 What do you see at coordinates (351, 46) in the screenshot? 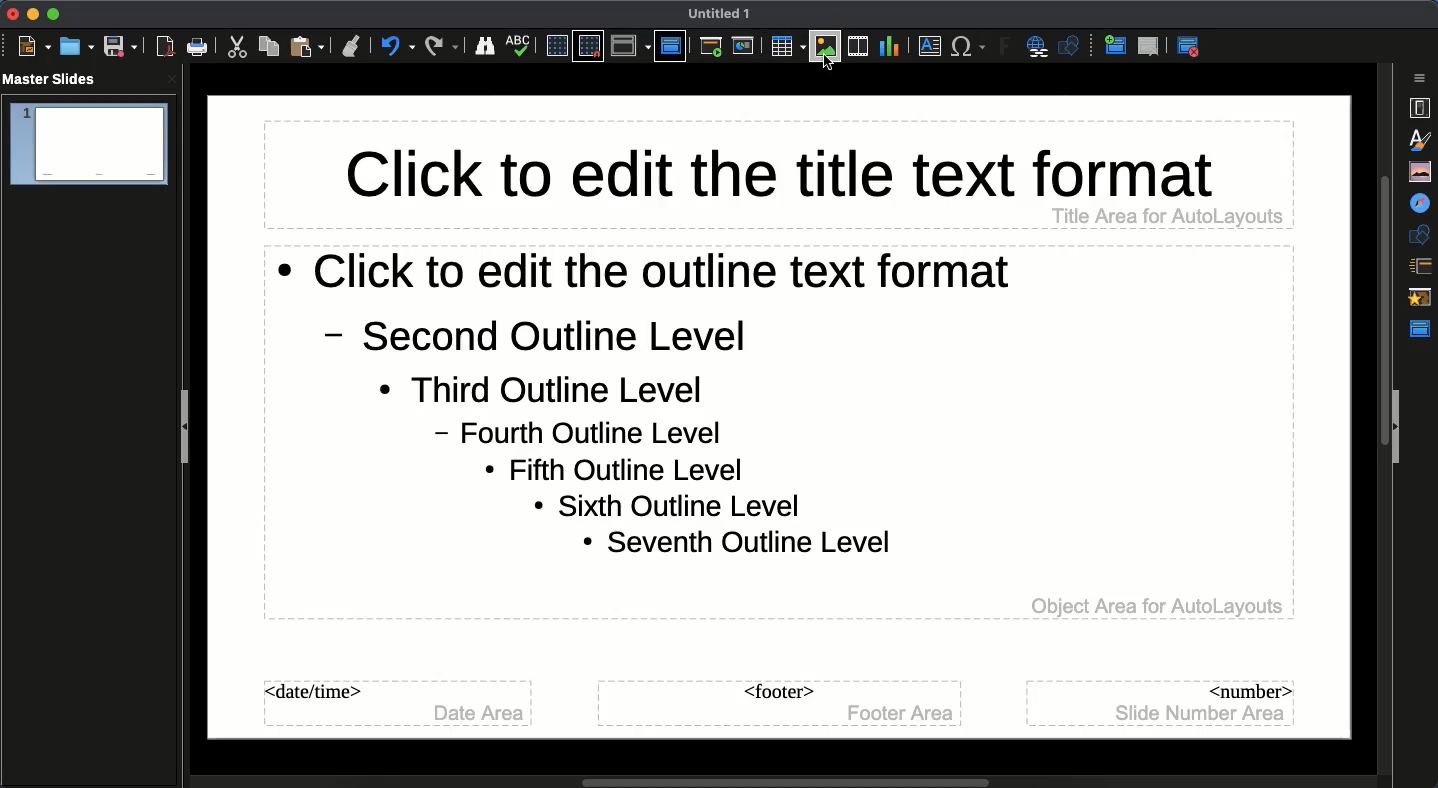
I see `Clean formatting` at bounding box center [351, 46].